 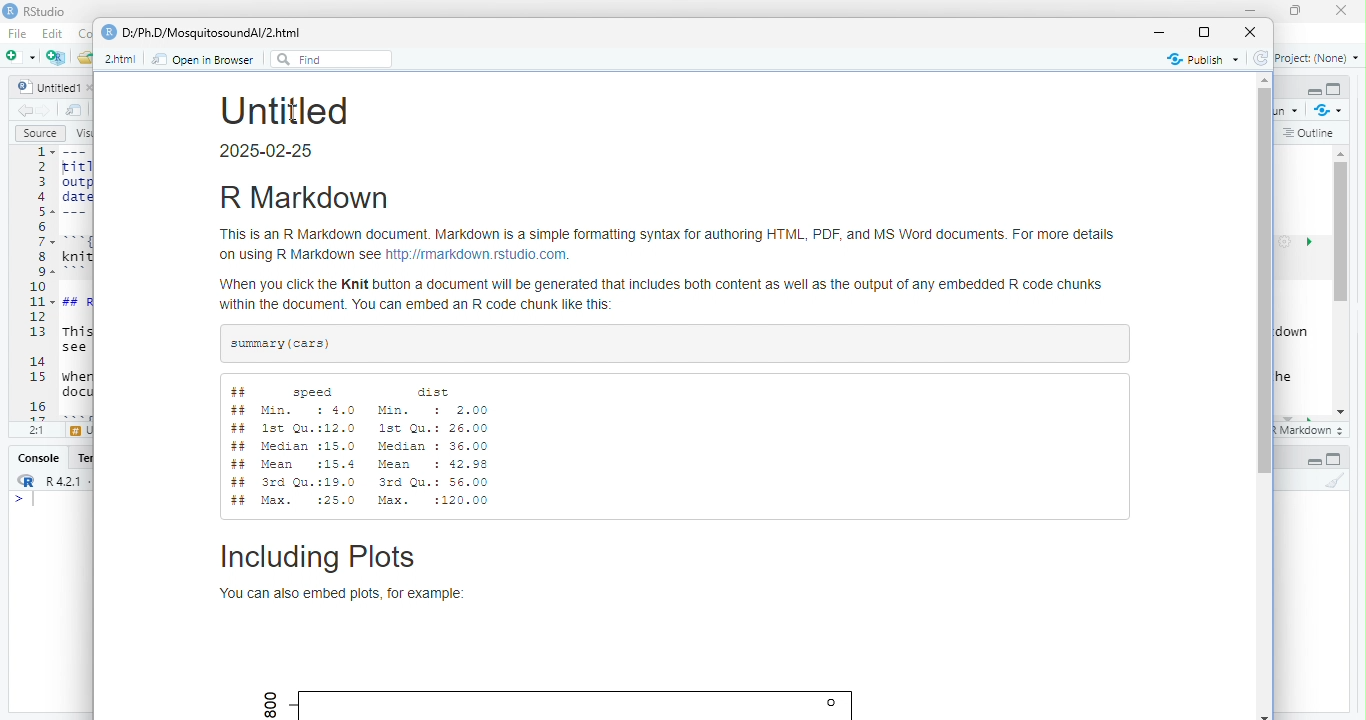 What do you see at coordinates (1265, 80) in the screenshot?
I see `scroll top` at bounding box center [1265, 80].